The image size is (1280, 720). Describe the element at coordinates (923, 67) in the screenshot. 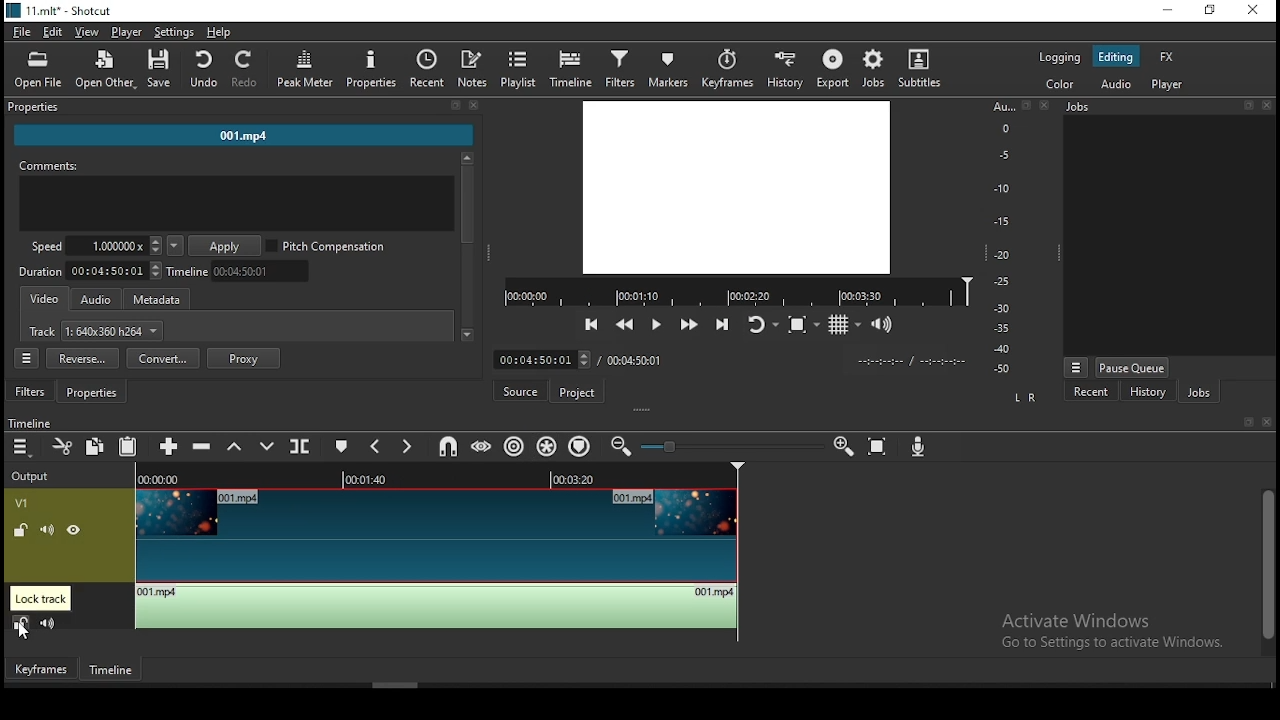

I see `subtitles` at that location.